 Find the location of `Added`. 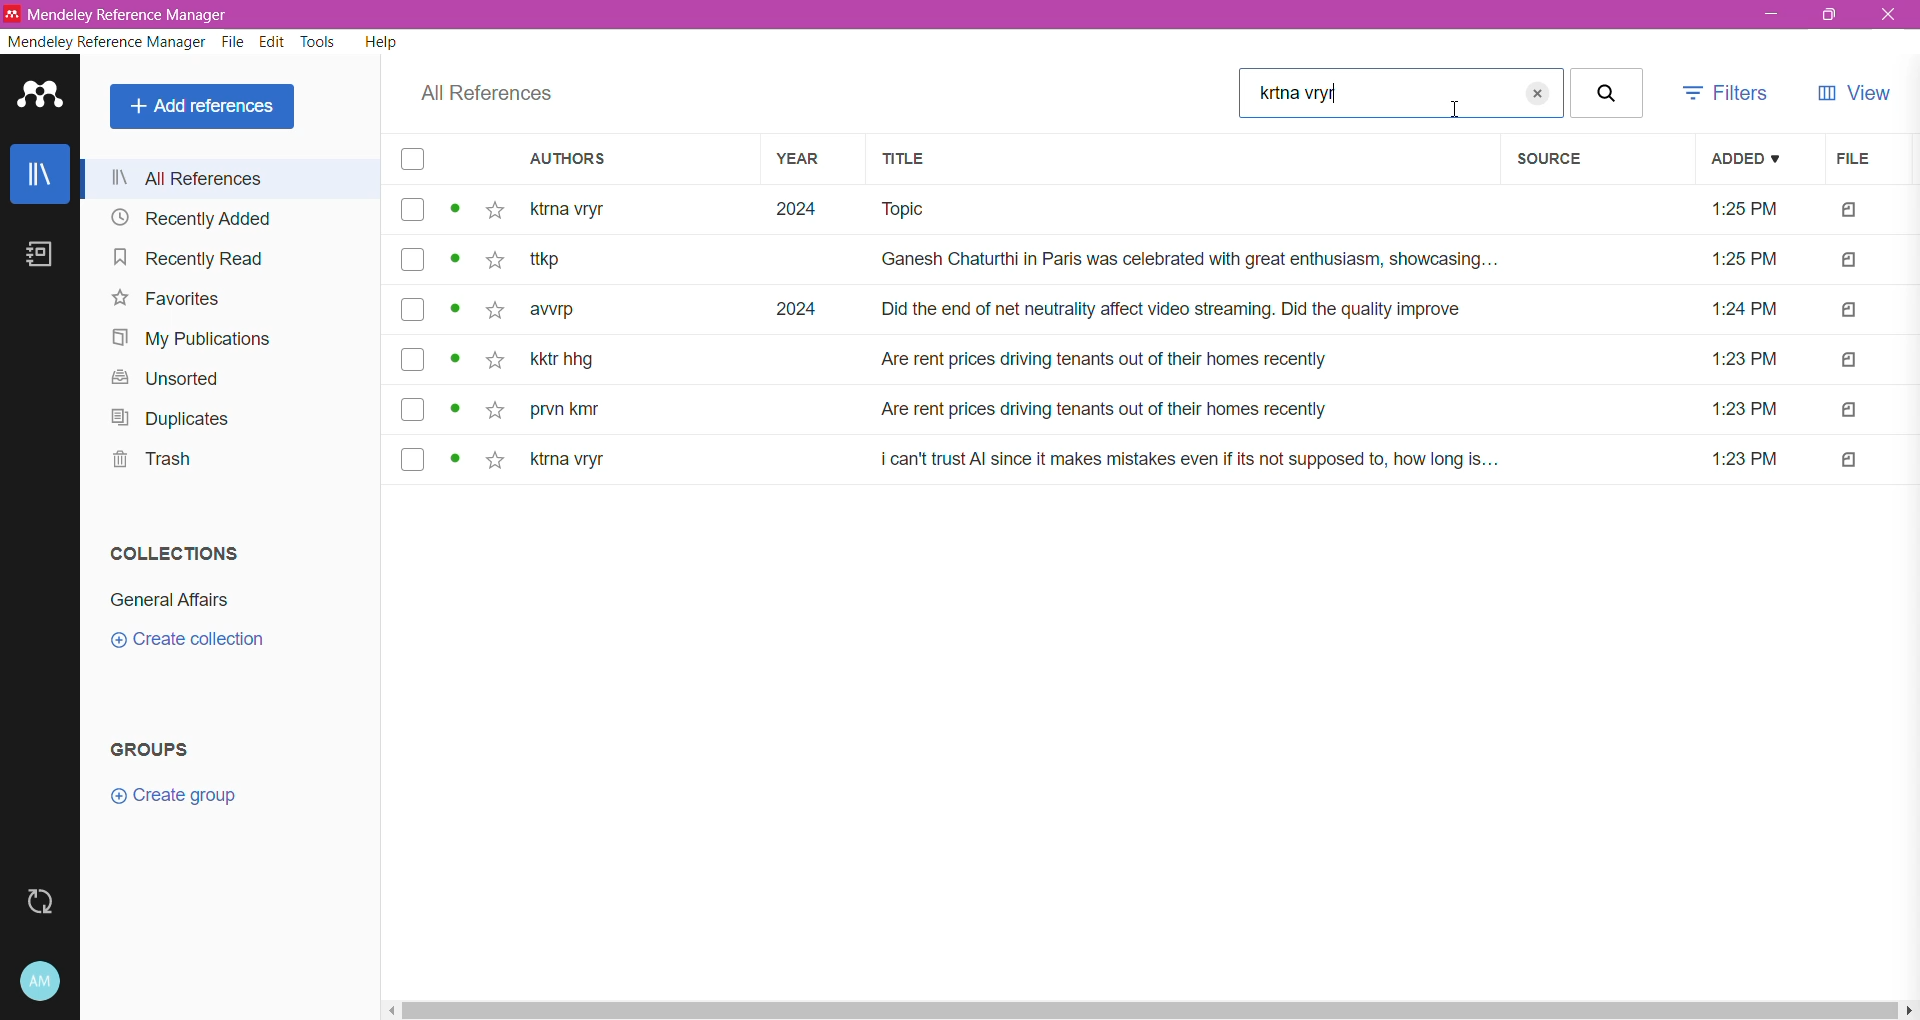

Added is located at coordinates (1746, 159).